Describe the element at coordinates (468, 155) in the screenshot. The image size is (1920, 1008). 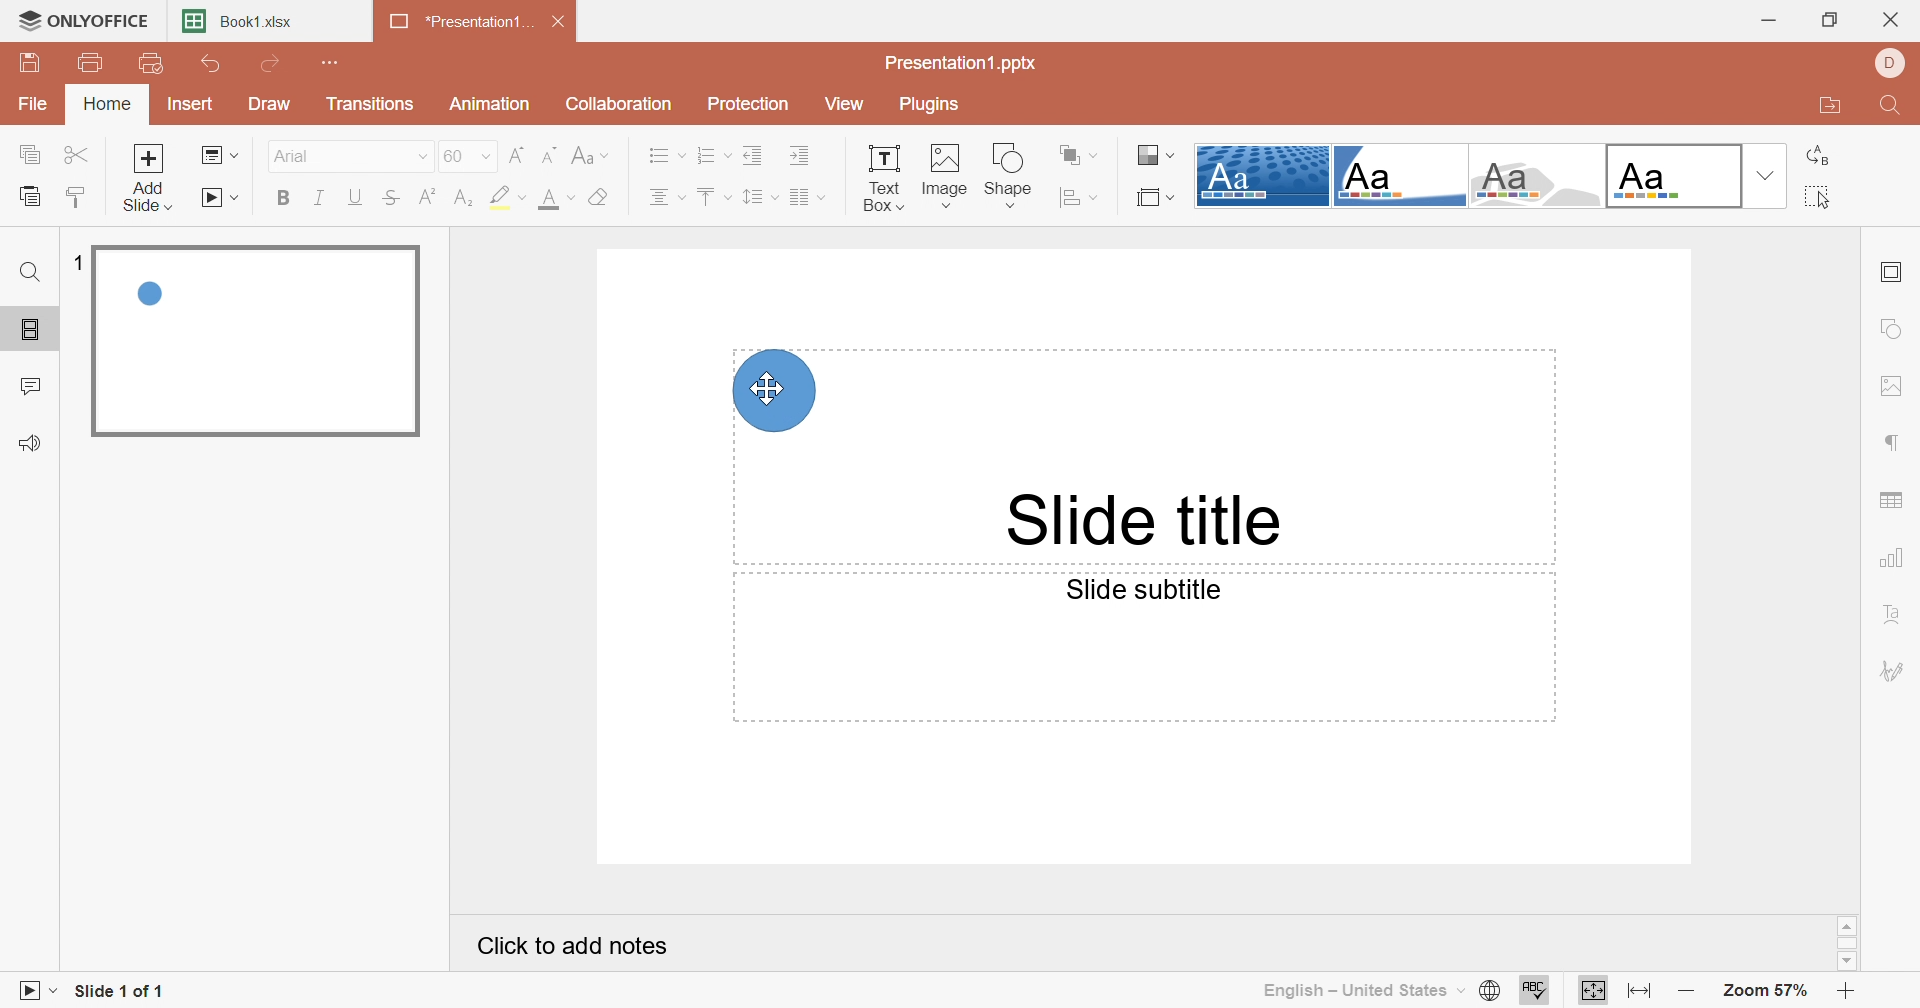
I see `Font size` at that location.